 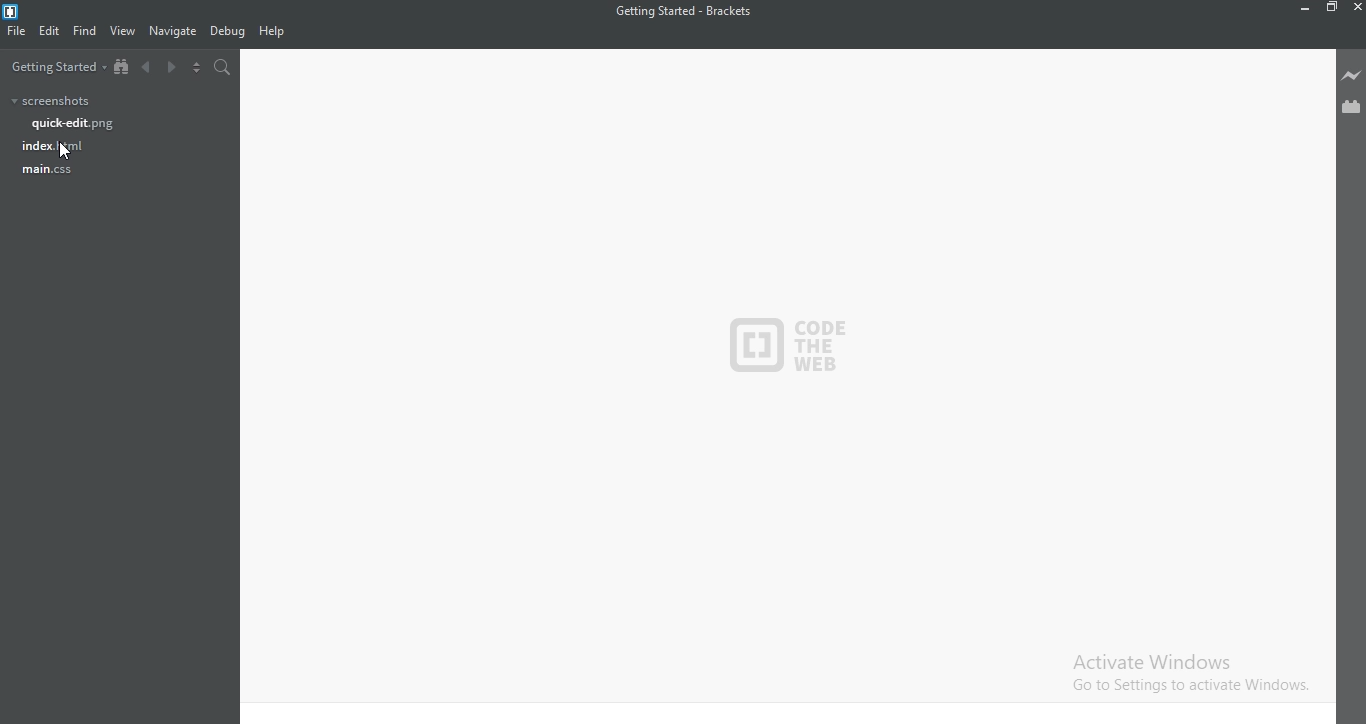 What do you see at coordinates (148, 68) in the screenshot?
I see `Previous document` at bounding box center [148, 68].